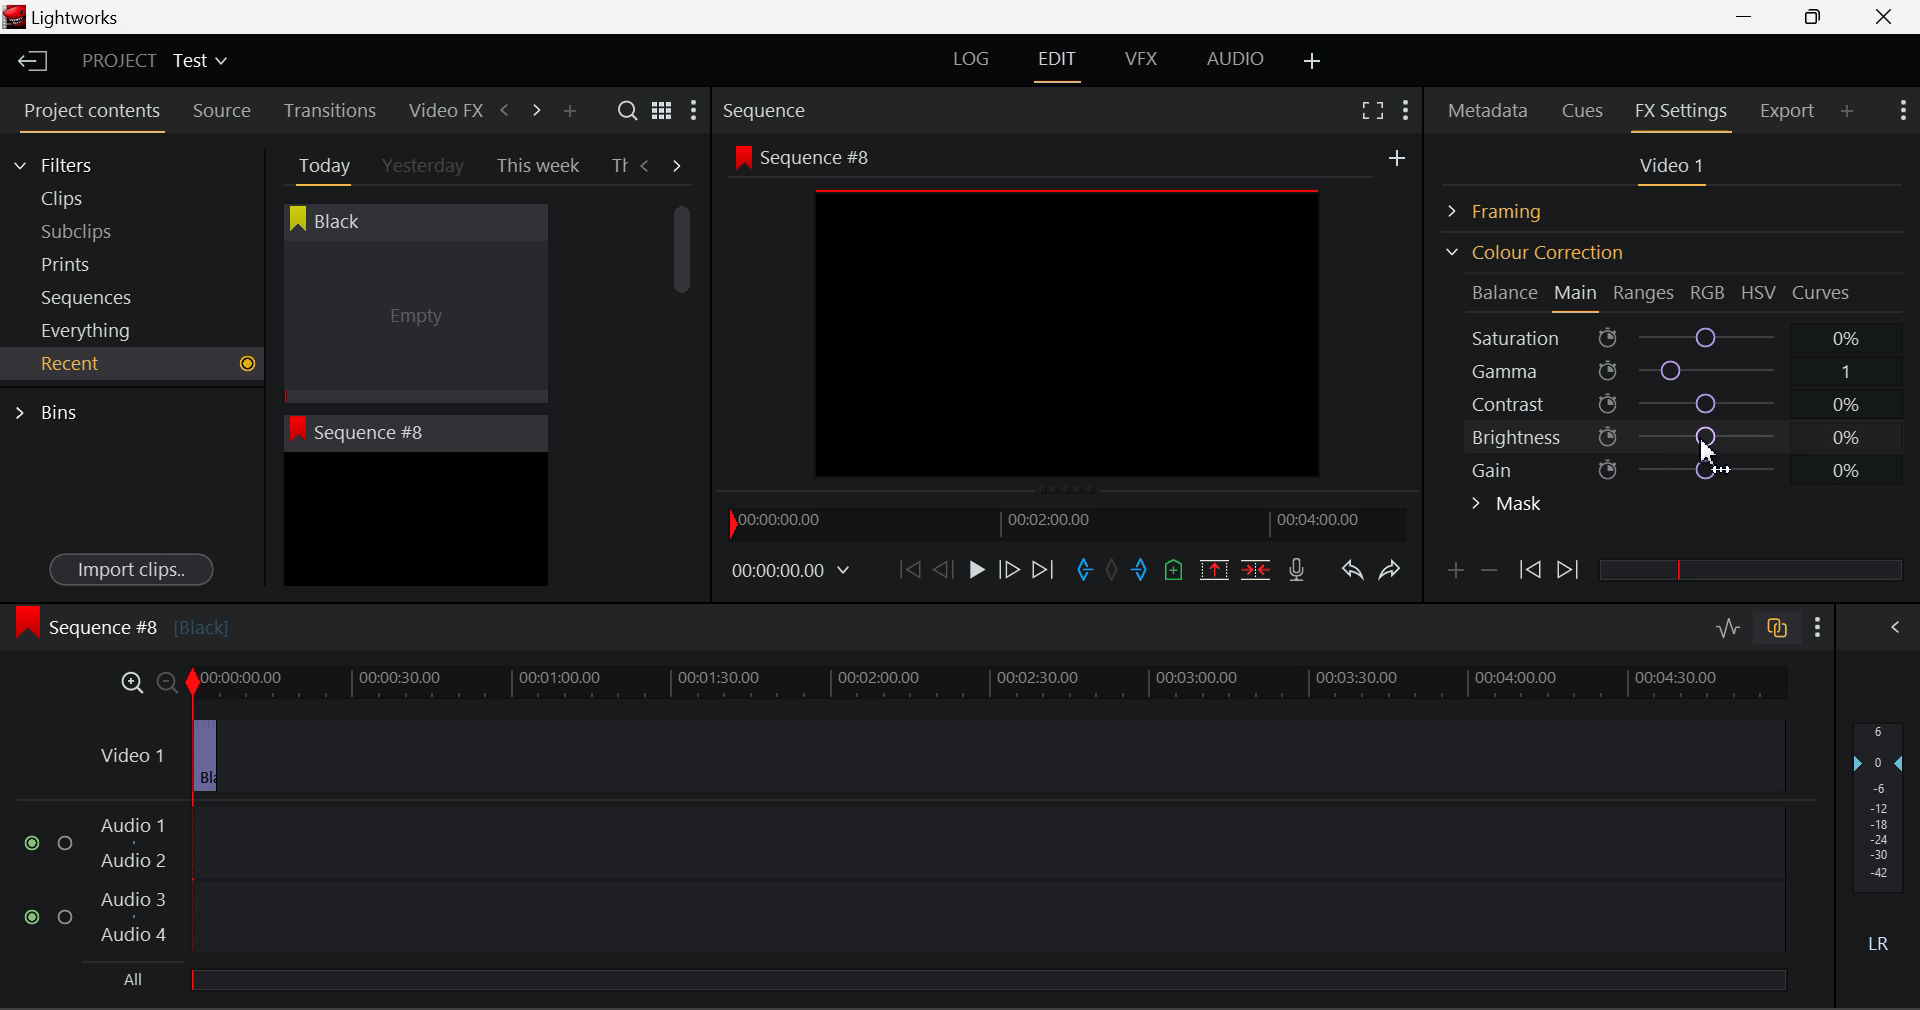 Image resolution: width=1920 pixels, height=1010 pixels. What do you see at coordinates (128, 682) in the screenshot?
I see `Timeline Zoom In` at bounding box center [128, 682].